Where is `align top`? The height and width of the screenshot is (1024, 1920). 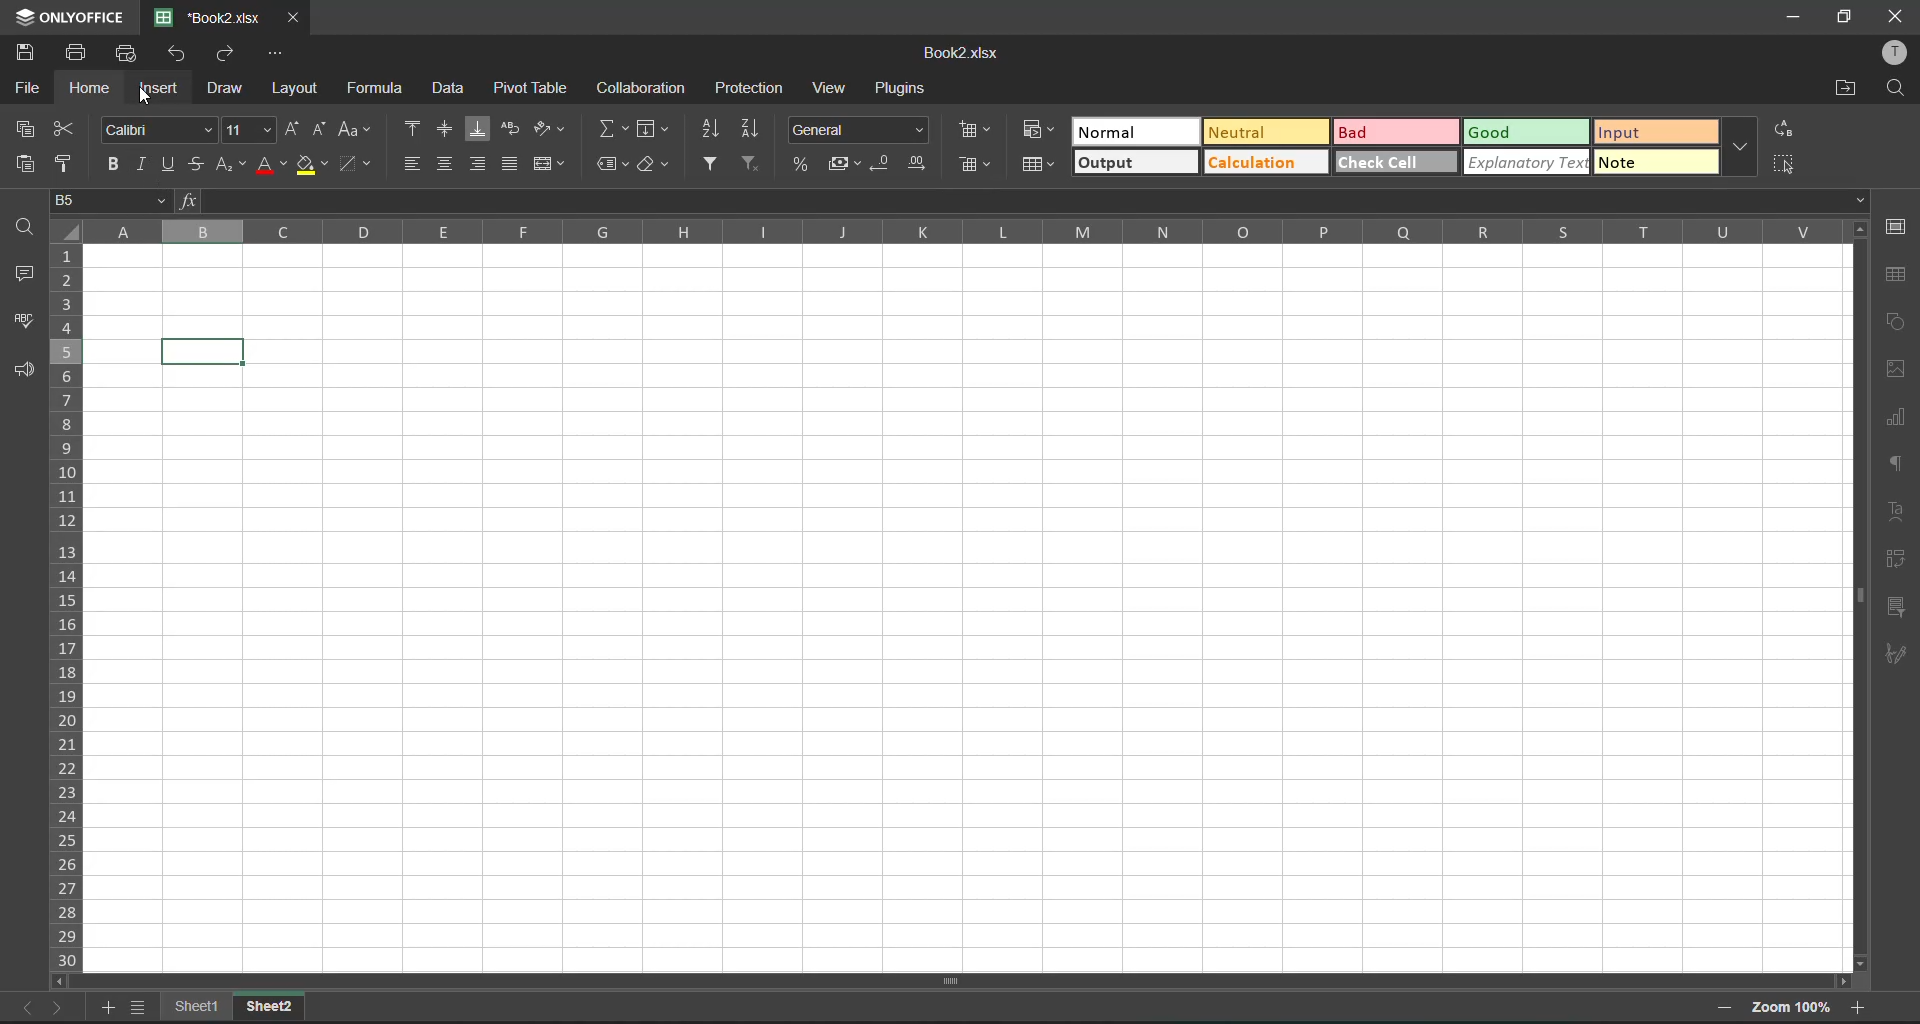
align top is located at coordinates (414, 127).